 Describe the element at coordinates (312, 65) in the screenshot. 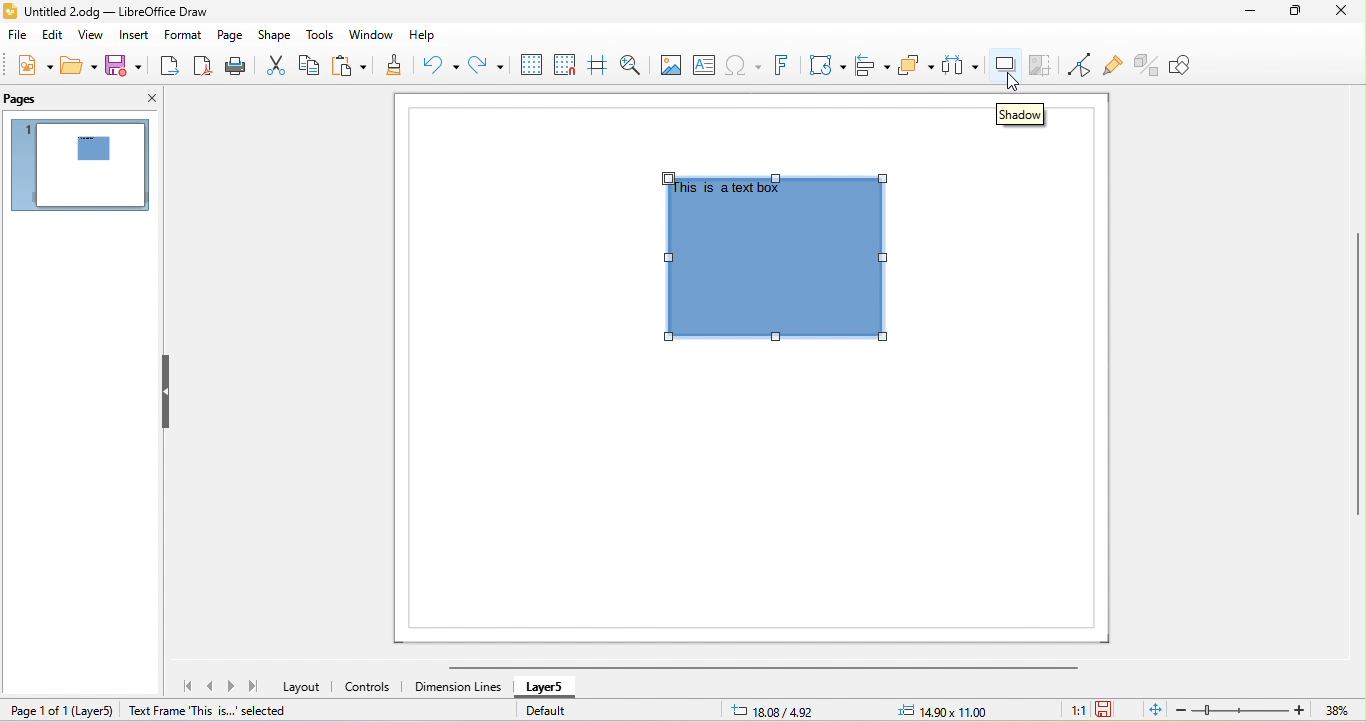

I see `copy` at that location.